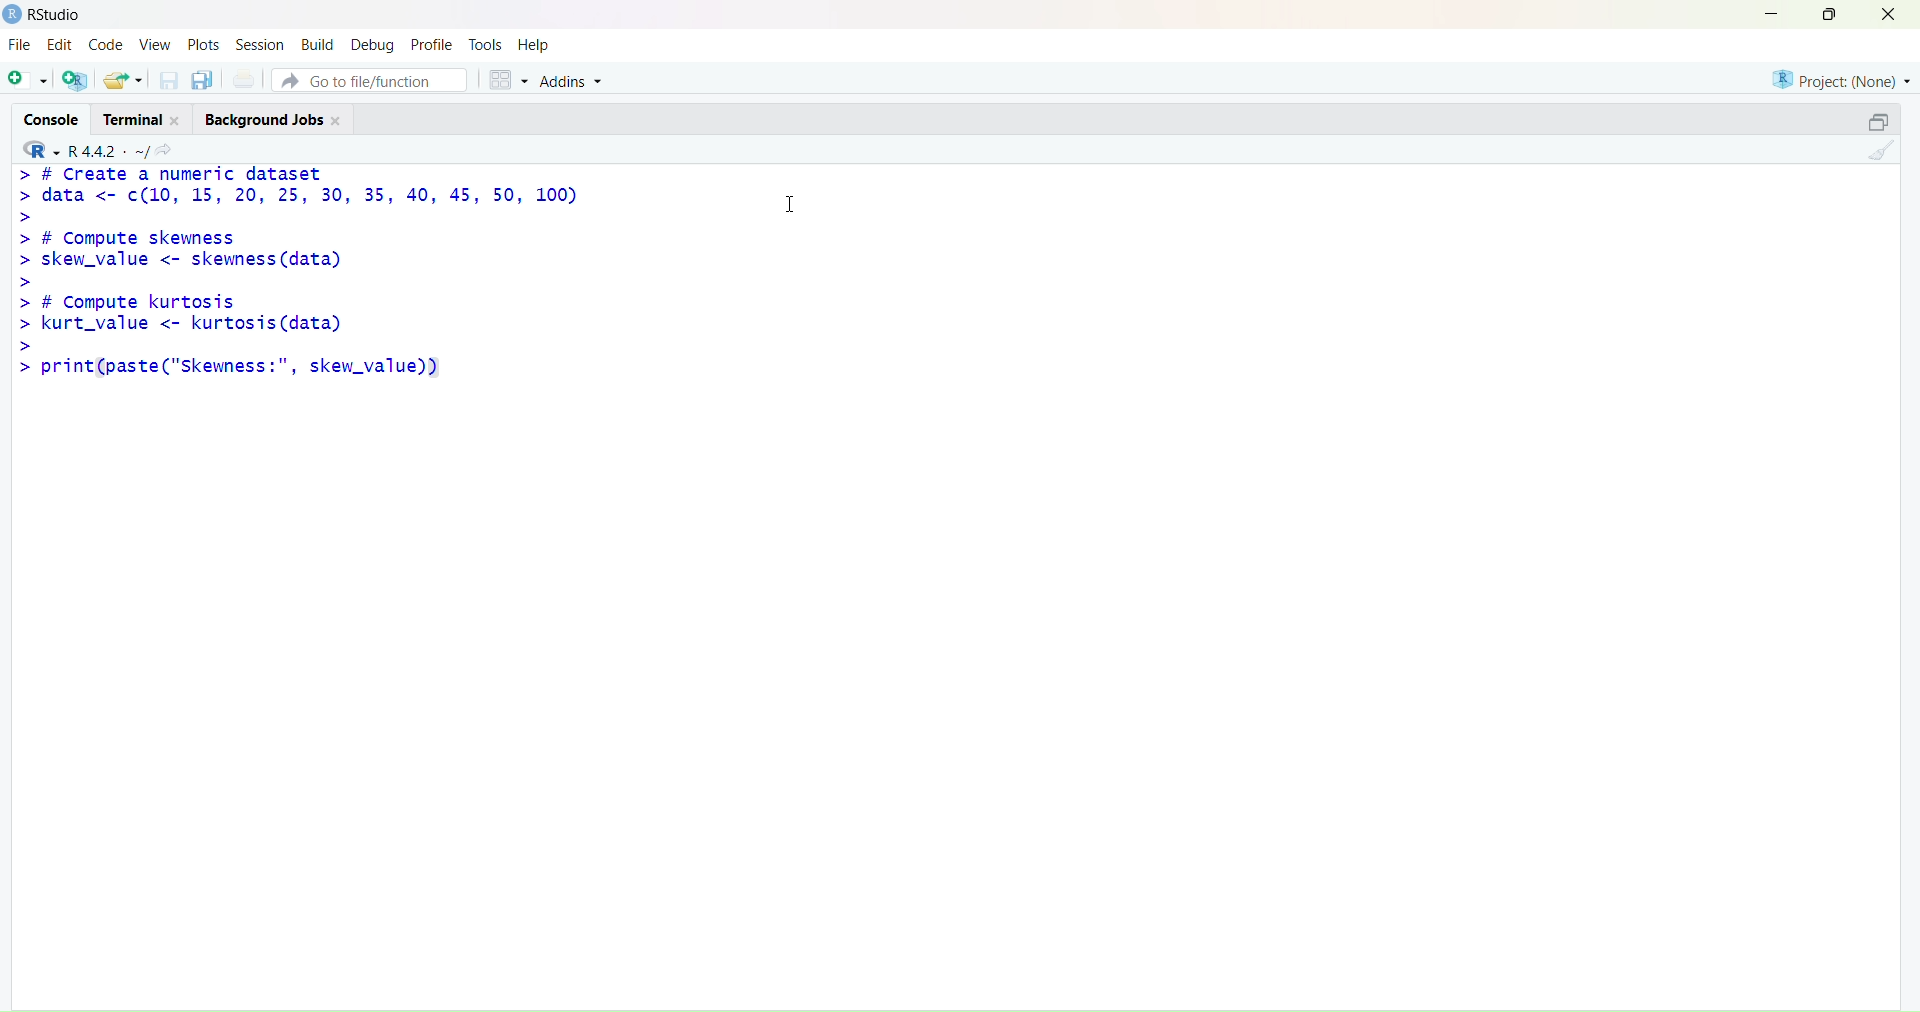 The height and width of the screenshot is (1012, 1920). What do you see at coordinates (147, 118) in the screenshot?
I see `Terminal` at bounding box center [147, 118].